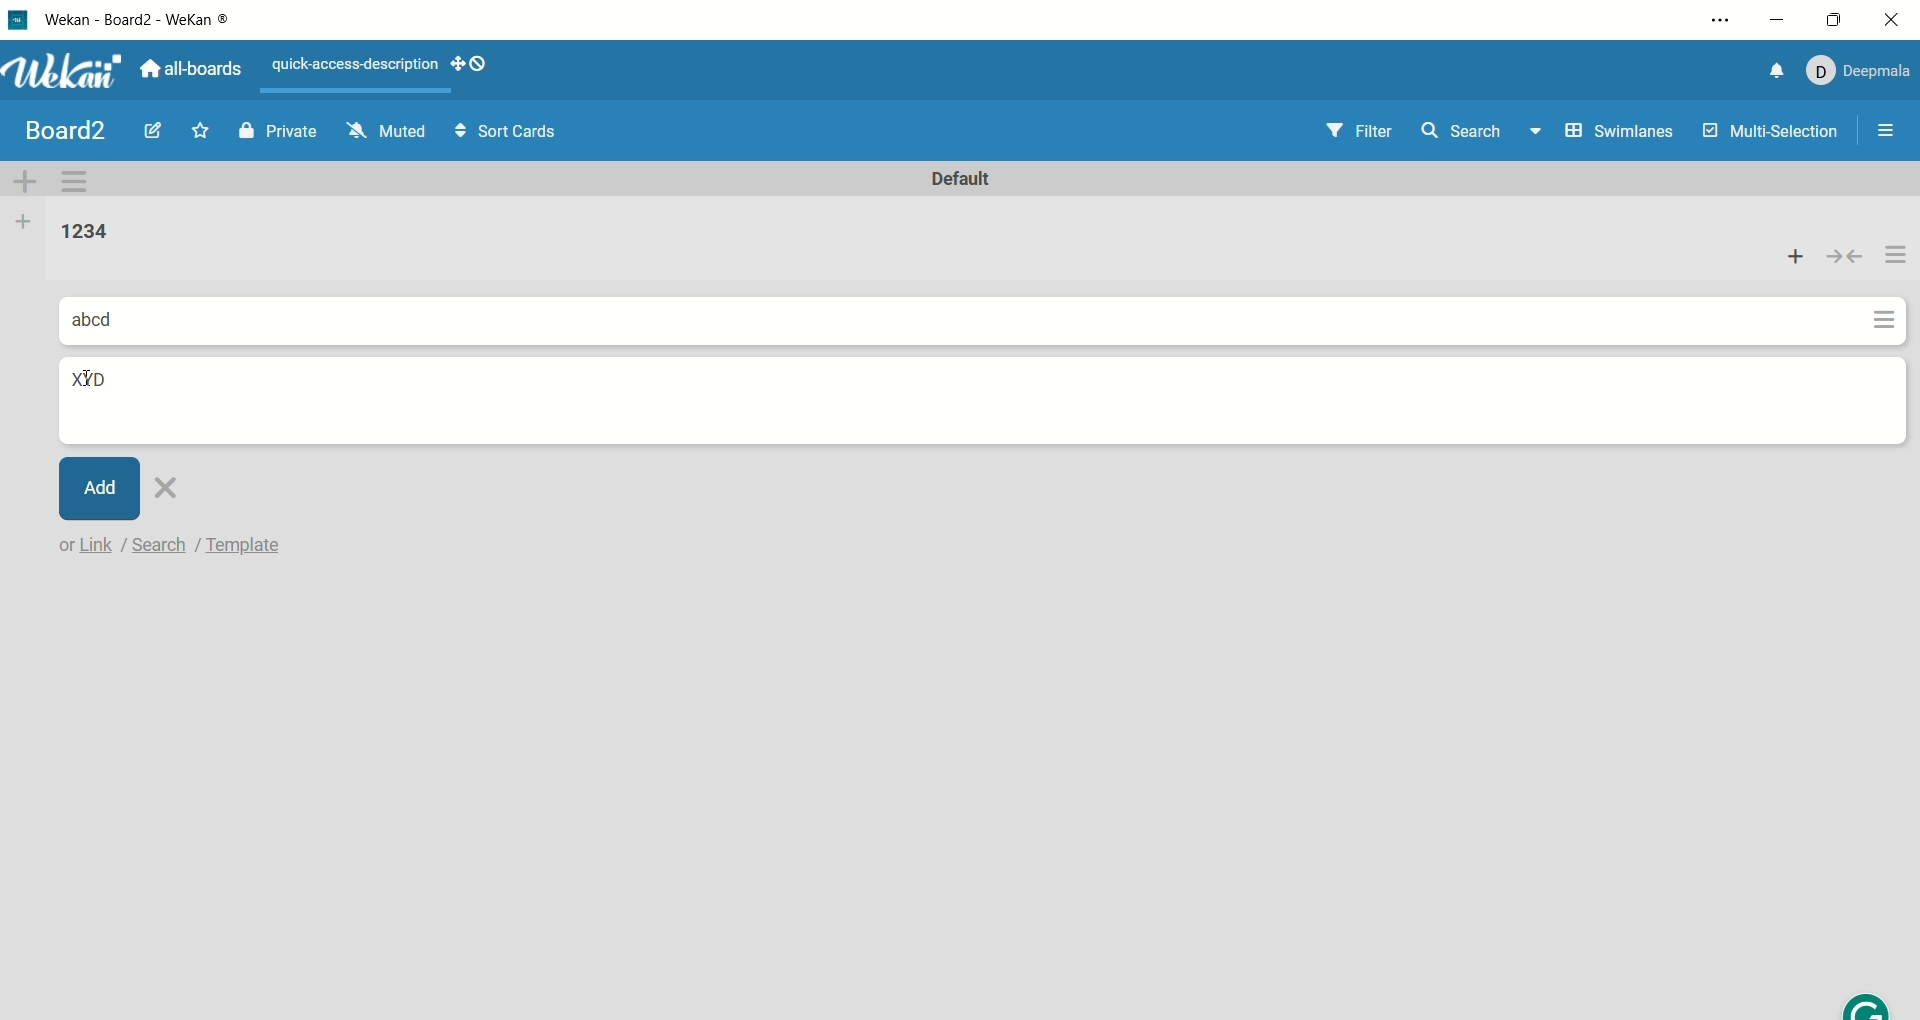  What do you see at coordinates (959, 176) in the screenshot?
I see `default` at bounding box center [959, 176].